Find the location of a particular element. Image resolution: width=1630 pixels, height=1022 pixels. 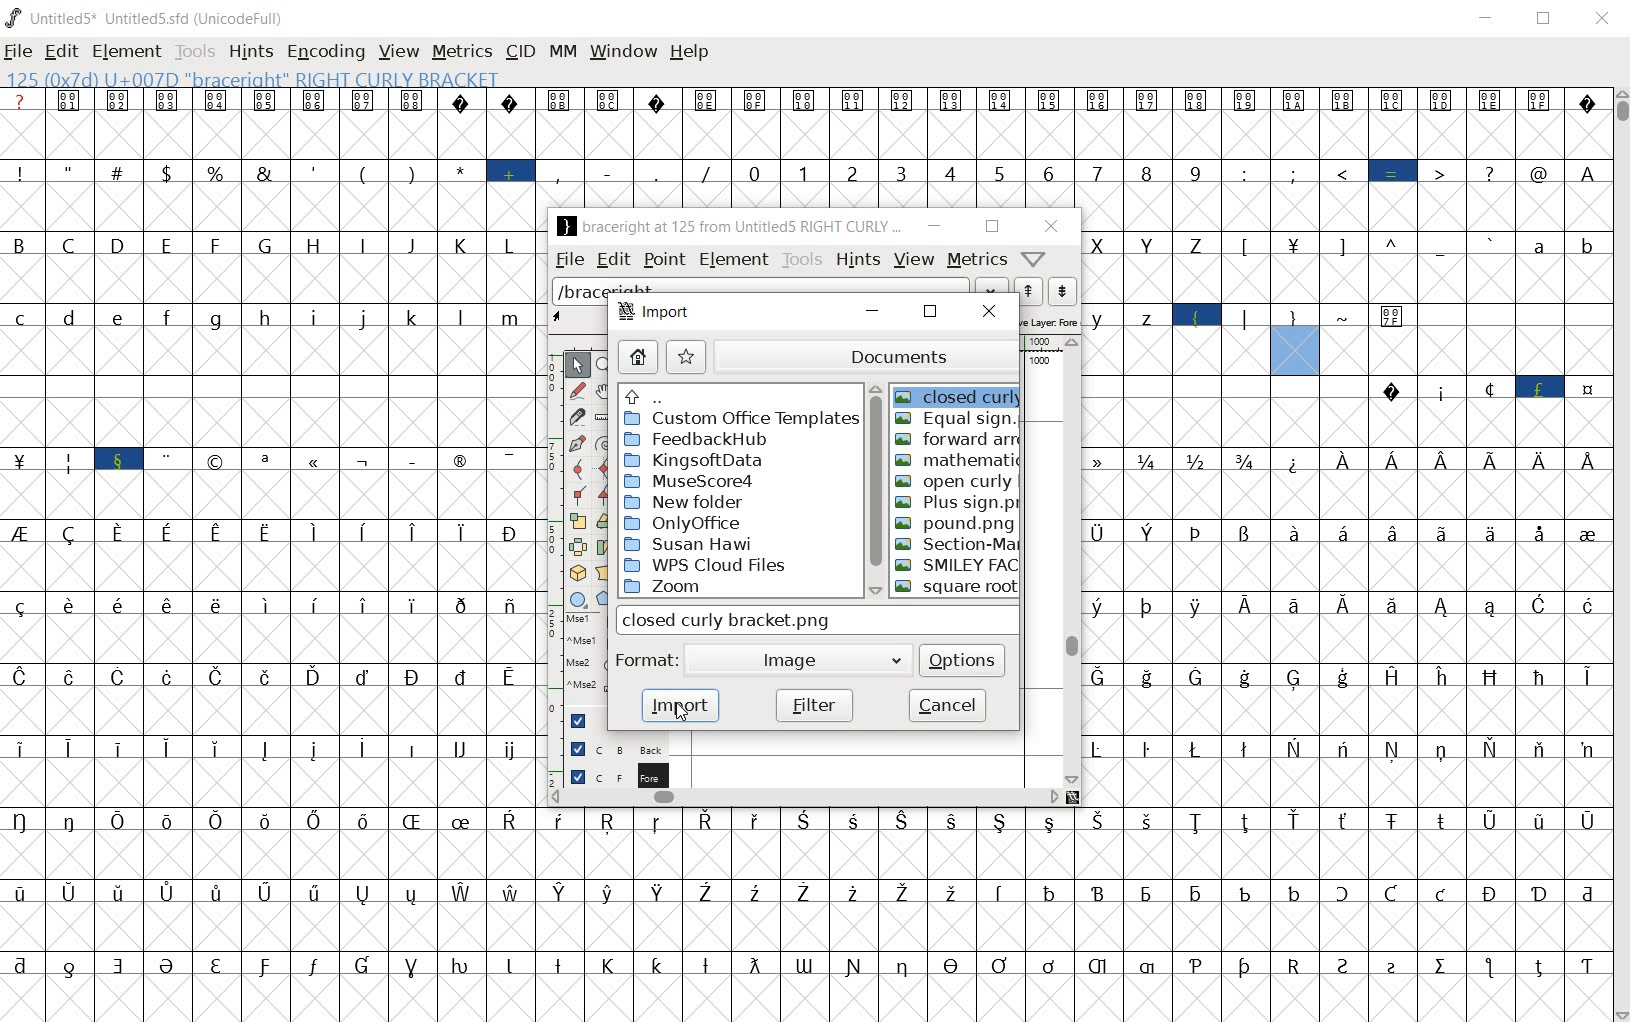

glyph characters is located at coordinates (267, 556).